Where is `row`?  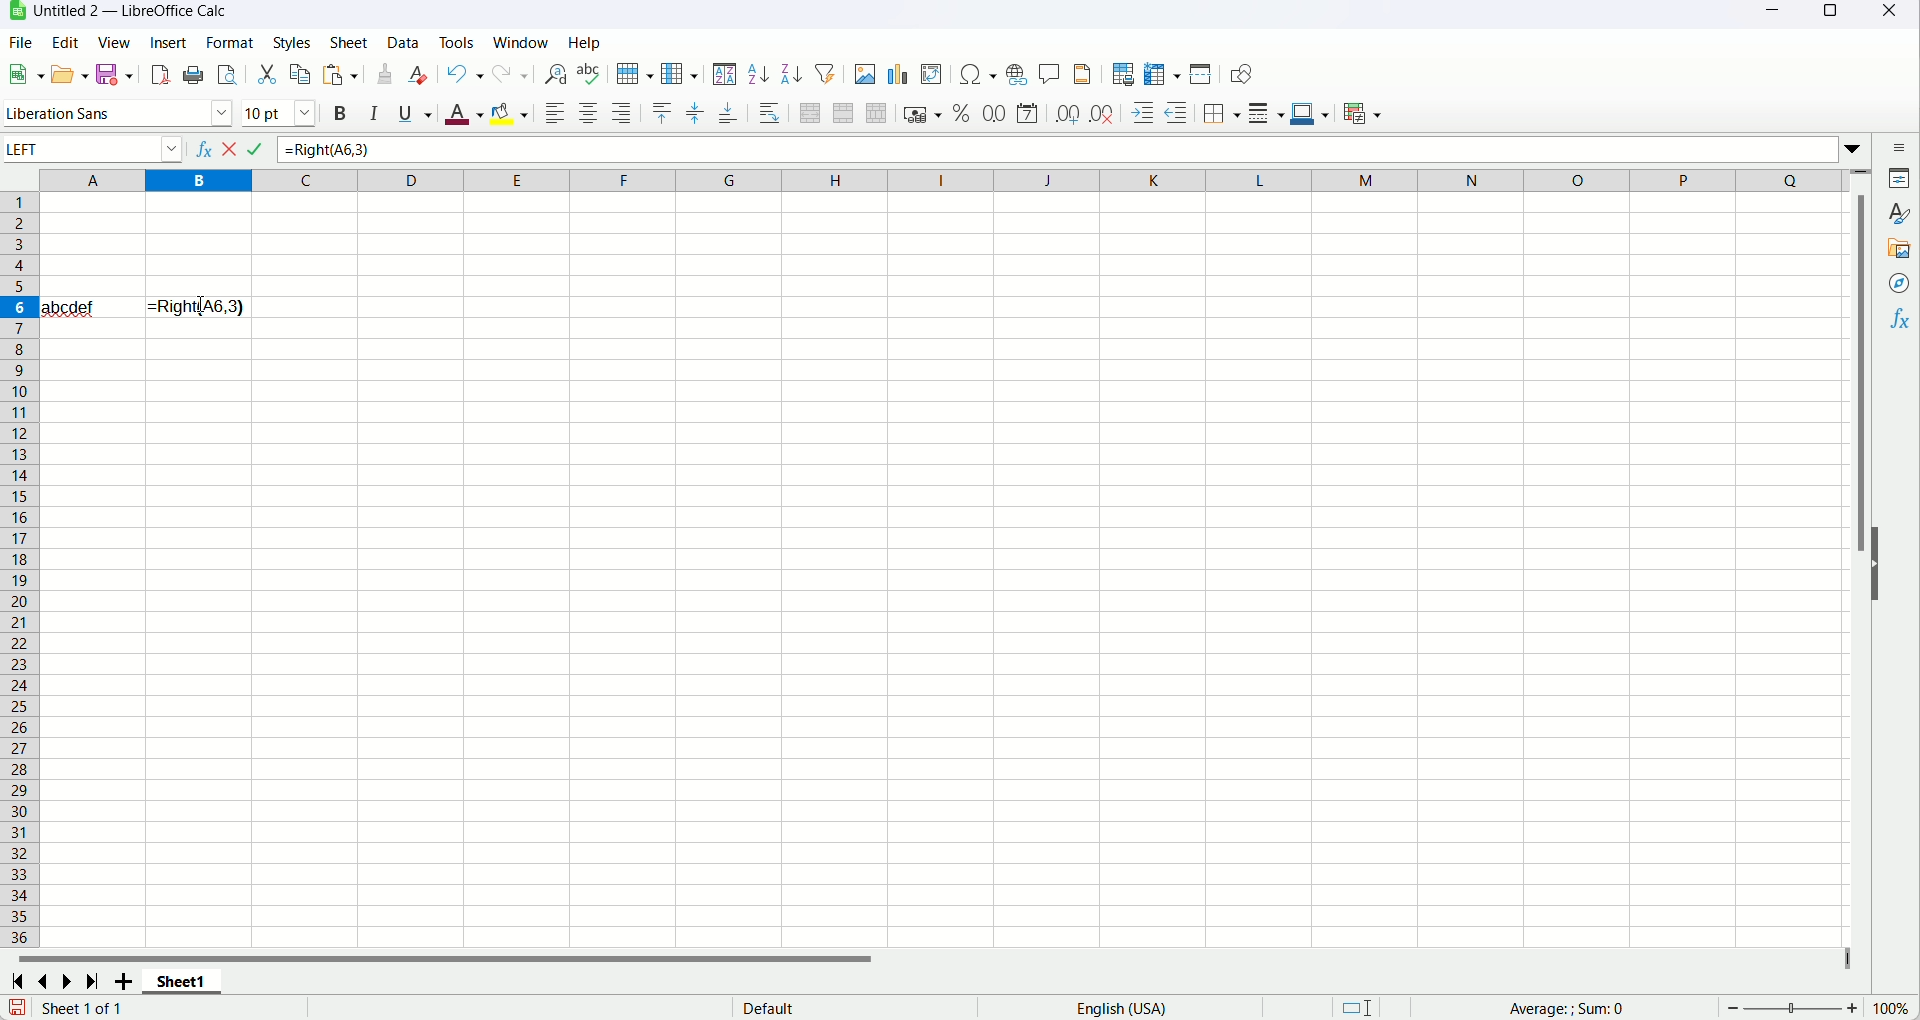
row is located at coordinates (632, 73).